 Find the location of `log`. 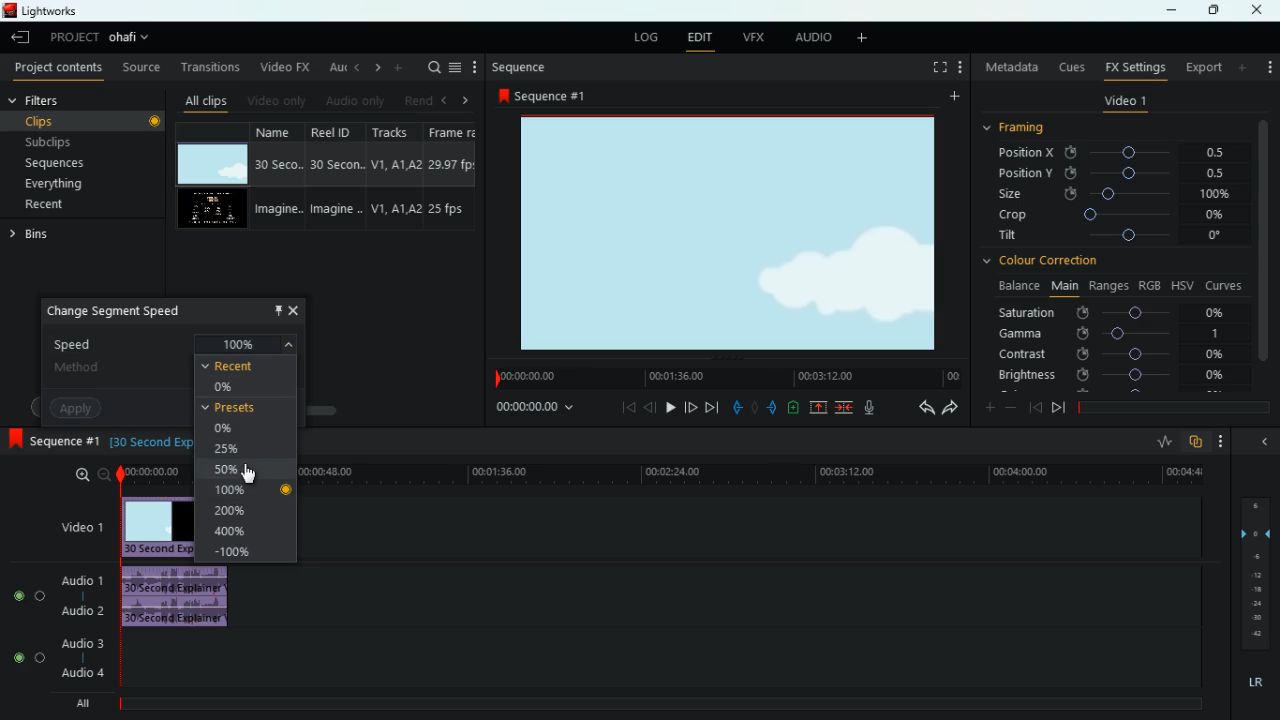

log is located at coordinates (643, 35).